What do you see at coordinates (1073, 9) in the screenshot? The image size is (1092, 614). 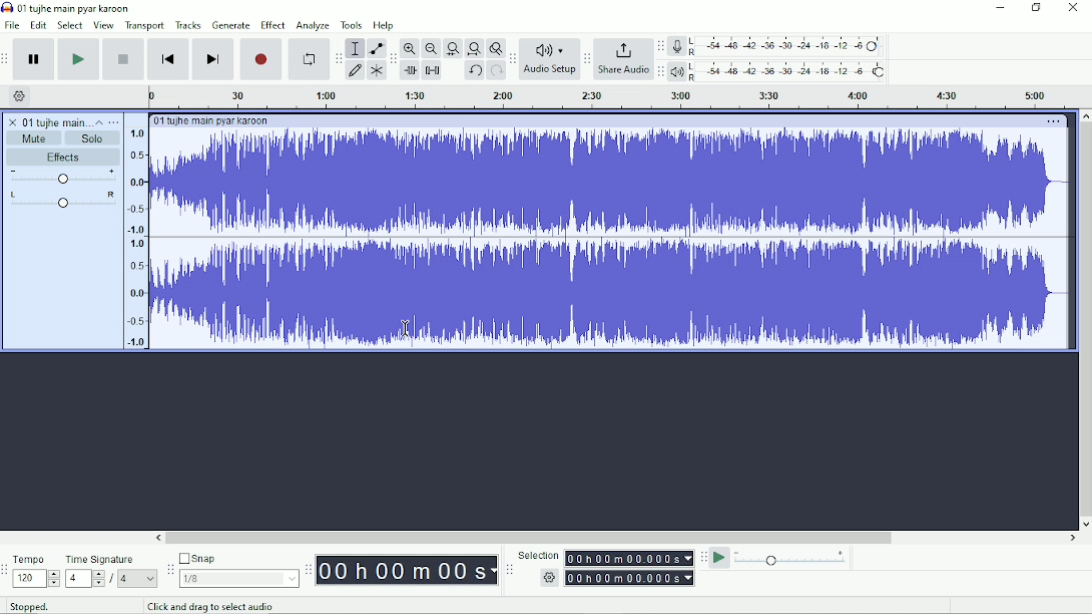 I see `Close` at bounding box center [1073, 9].